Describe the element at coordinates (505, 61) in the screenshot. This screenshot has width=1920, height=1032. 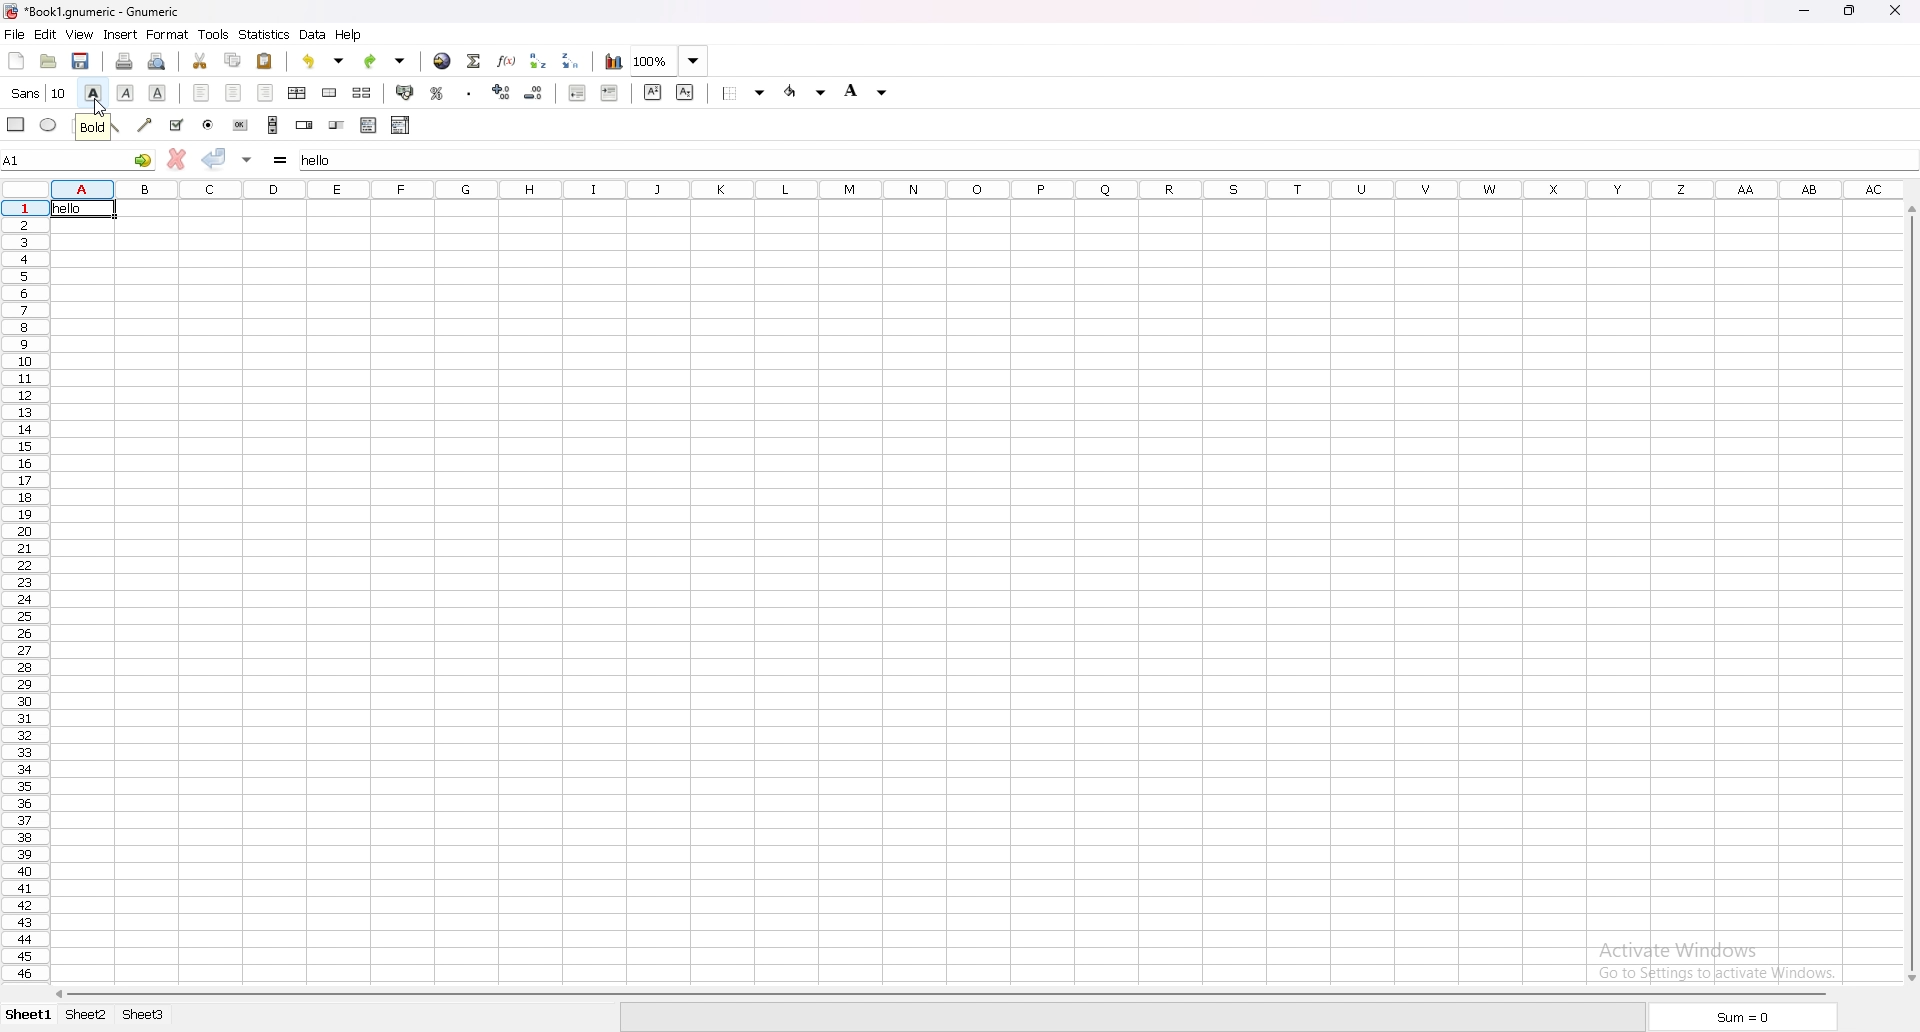
I see `function` at that location.